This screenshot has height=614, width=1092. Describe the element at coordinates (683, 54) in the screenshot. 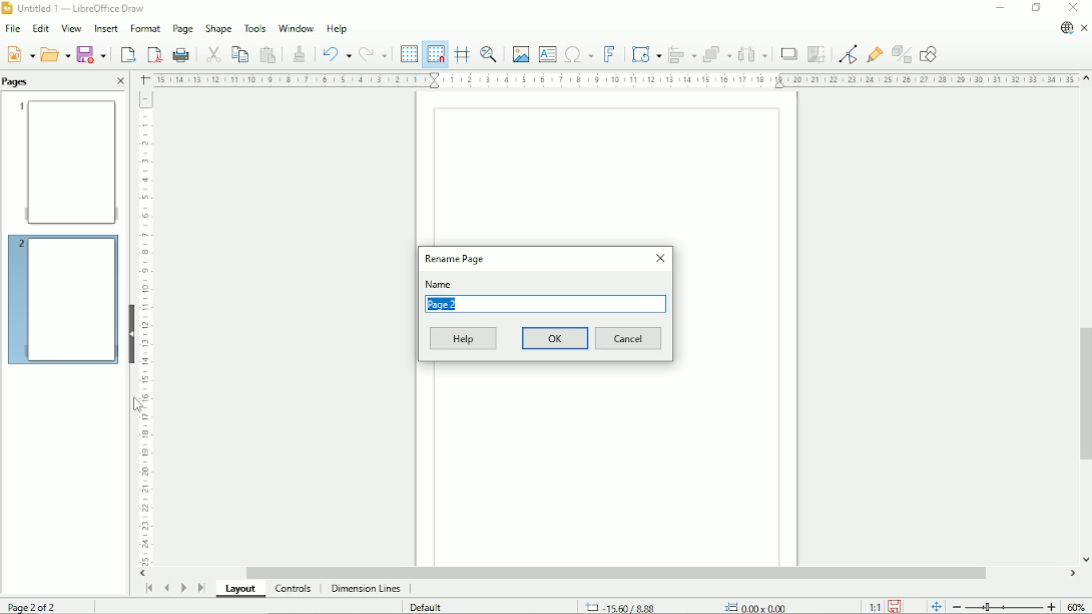

I see `Align objects` at that location.